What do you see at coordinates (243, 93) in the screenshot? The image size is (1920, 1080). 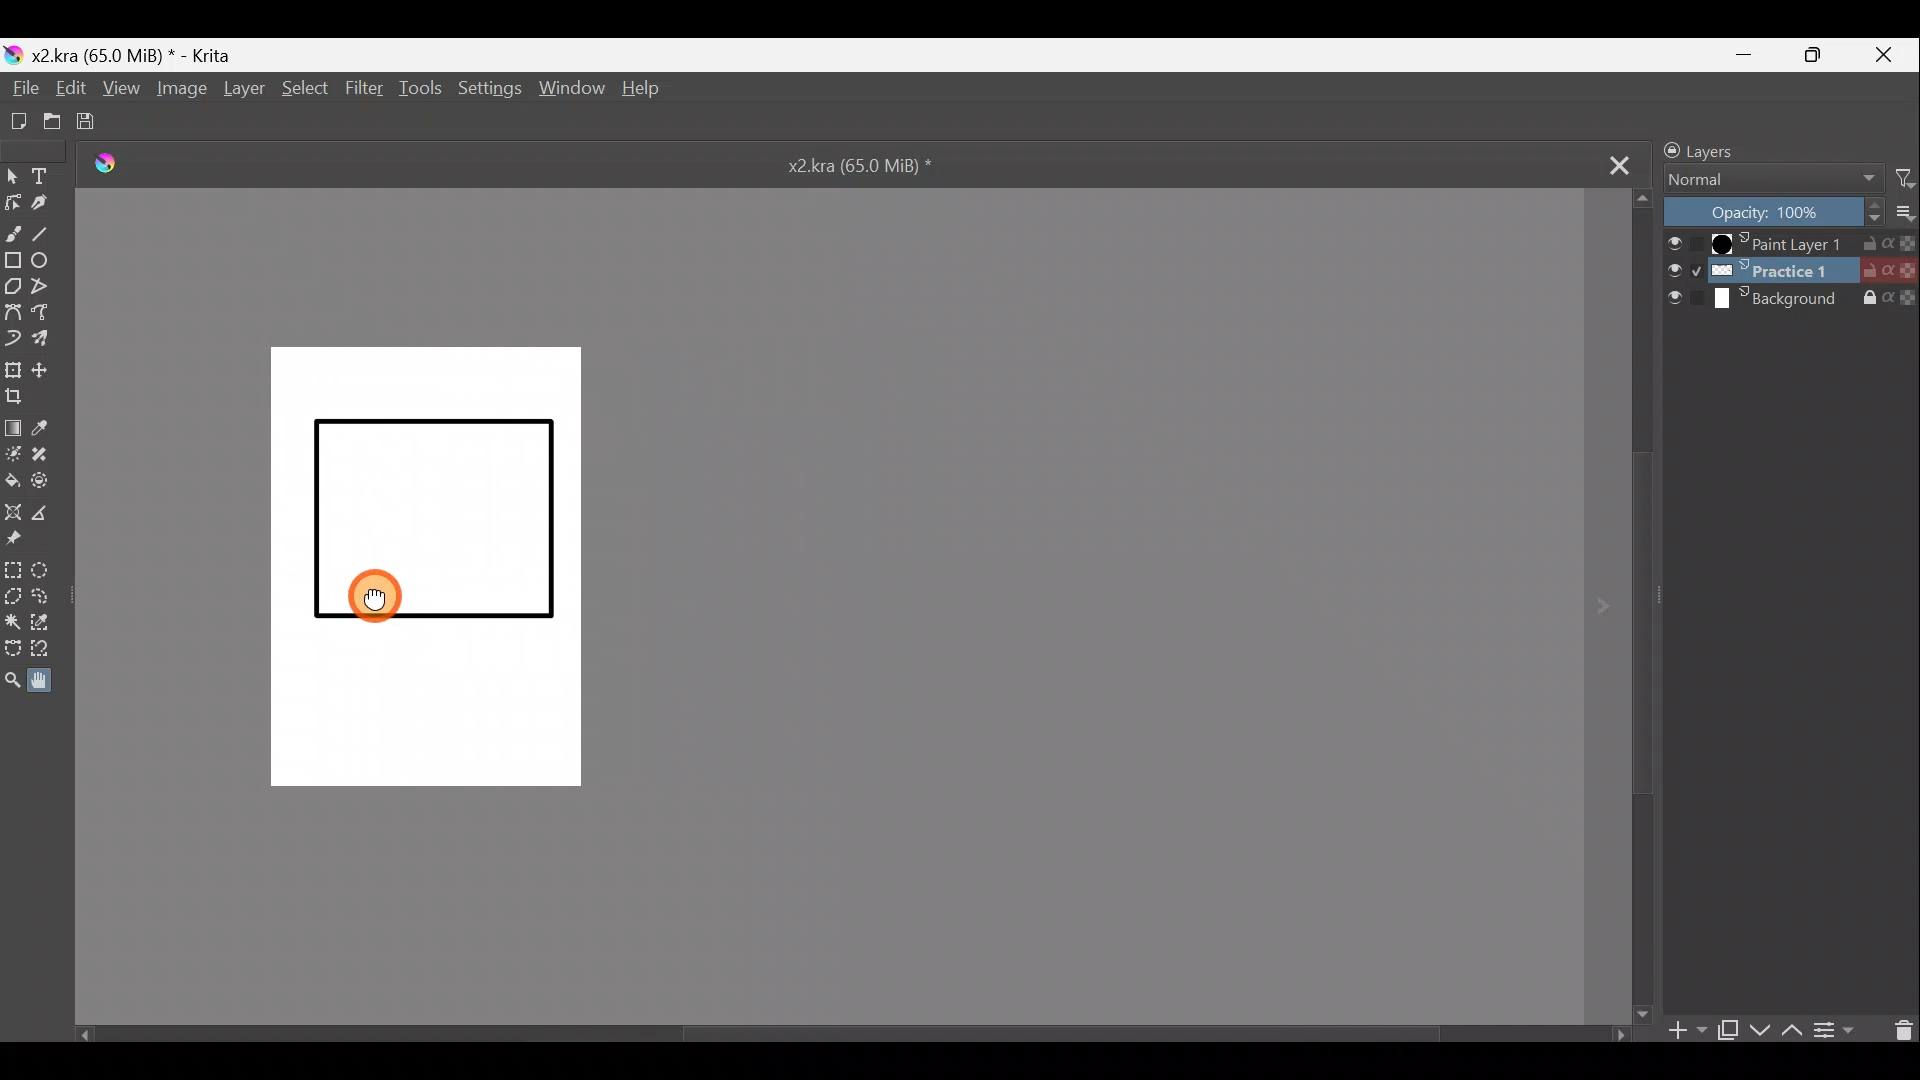 I see `Layer` at bounding box center [243, 93].